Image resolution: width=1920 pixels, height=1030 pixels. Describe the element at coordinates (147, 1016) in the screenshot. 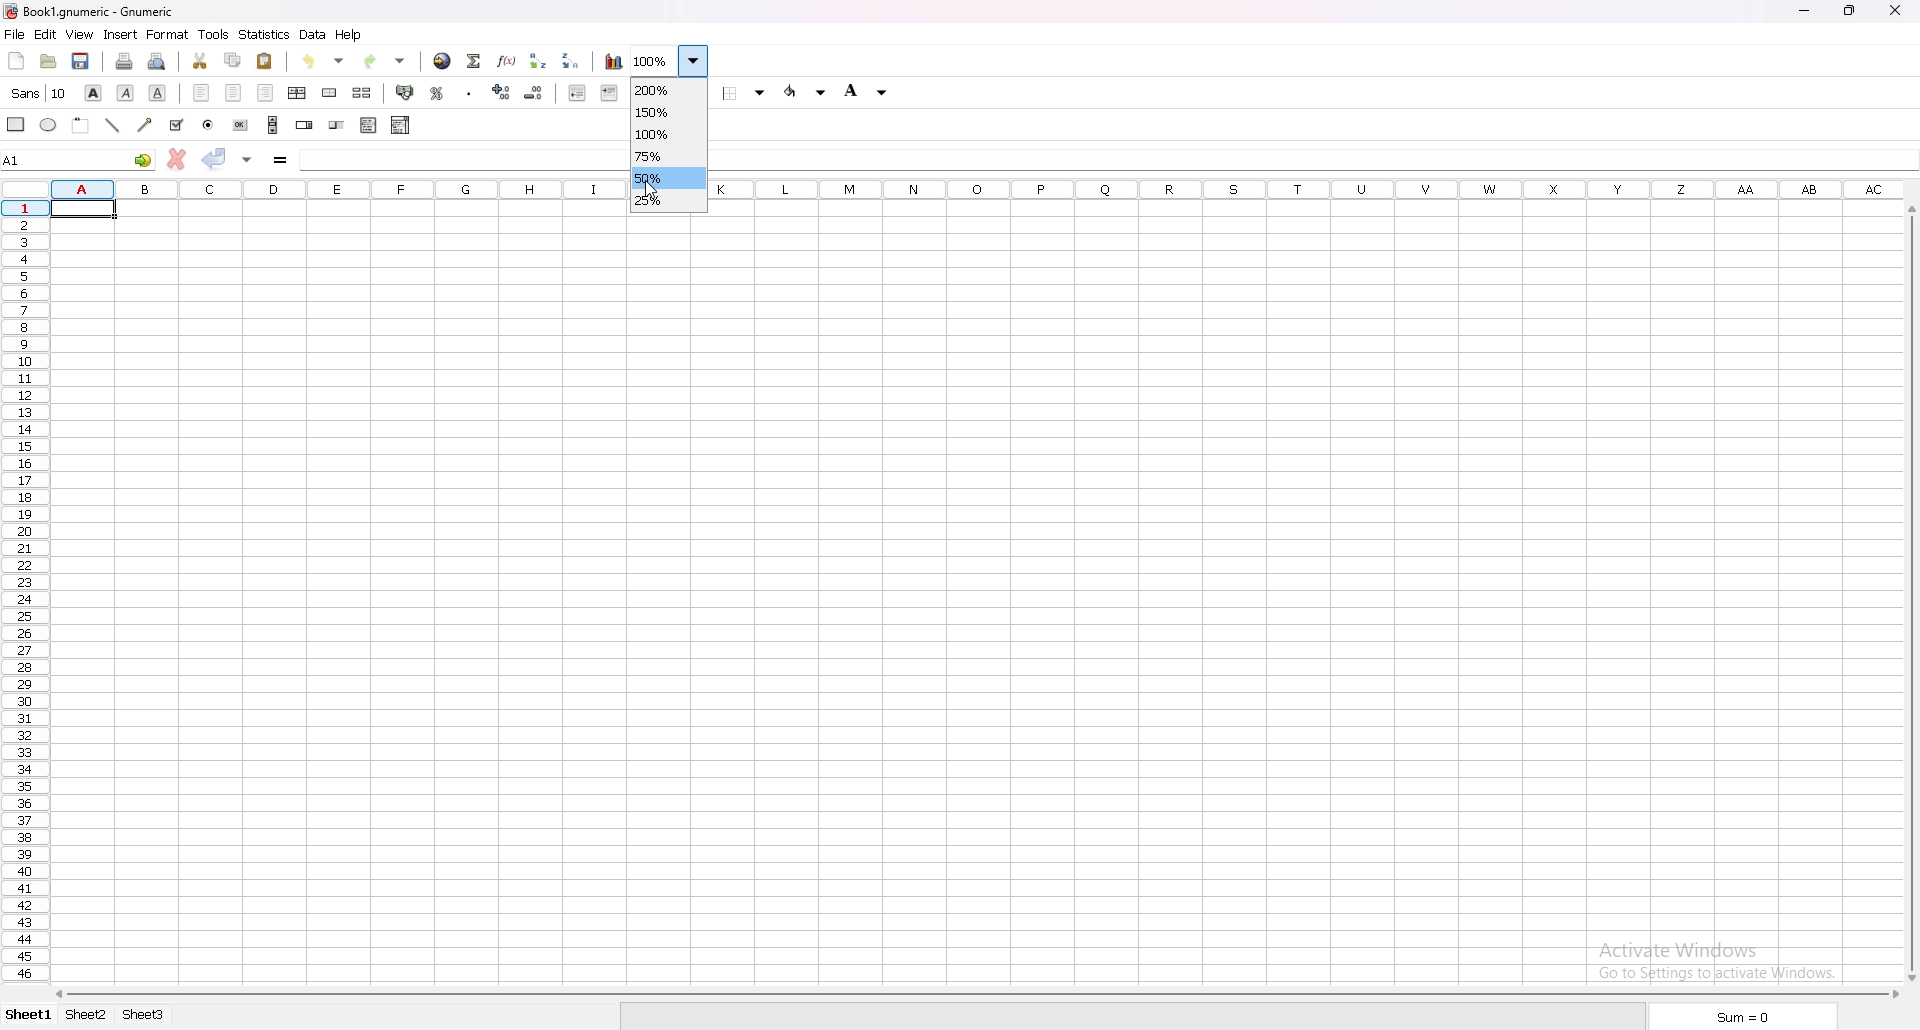

I see `Sheet 3` at that location.